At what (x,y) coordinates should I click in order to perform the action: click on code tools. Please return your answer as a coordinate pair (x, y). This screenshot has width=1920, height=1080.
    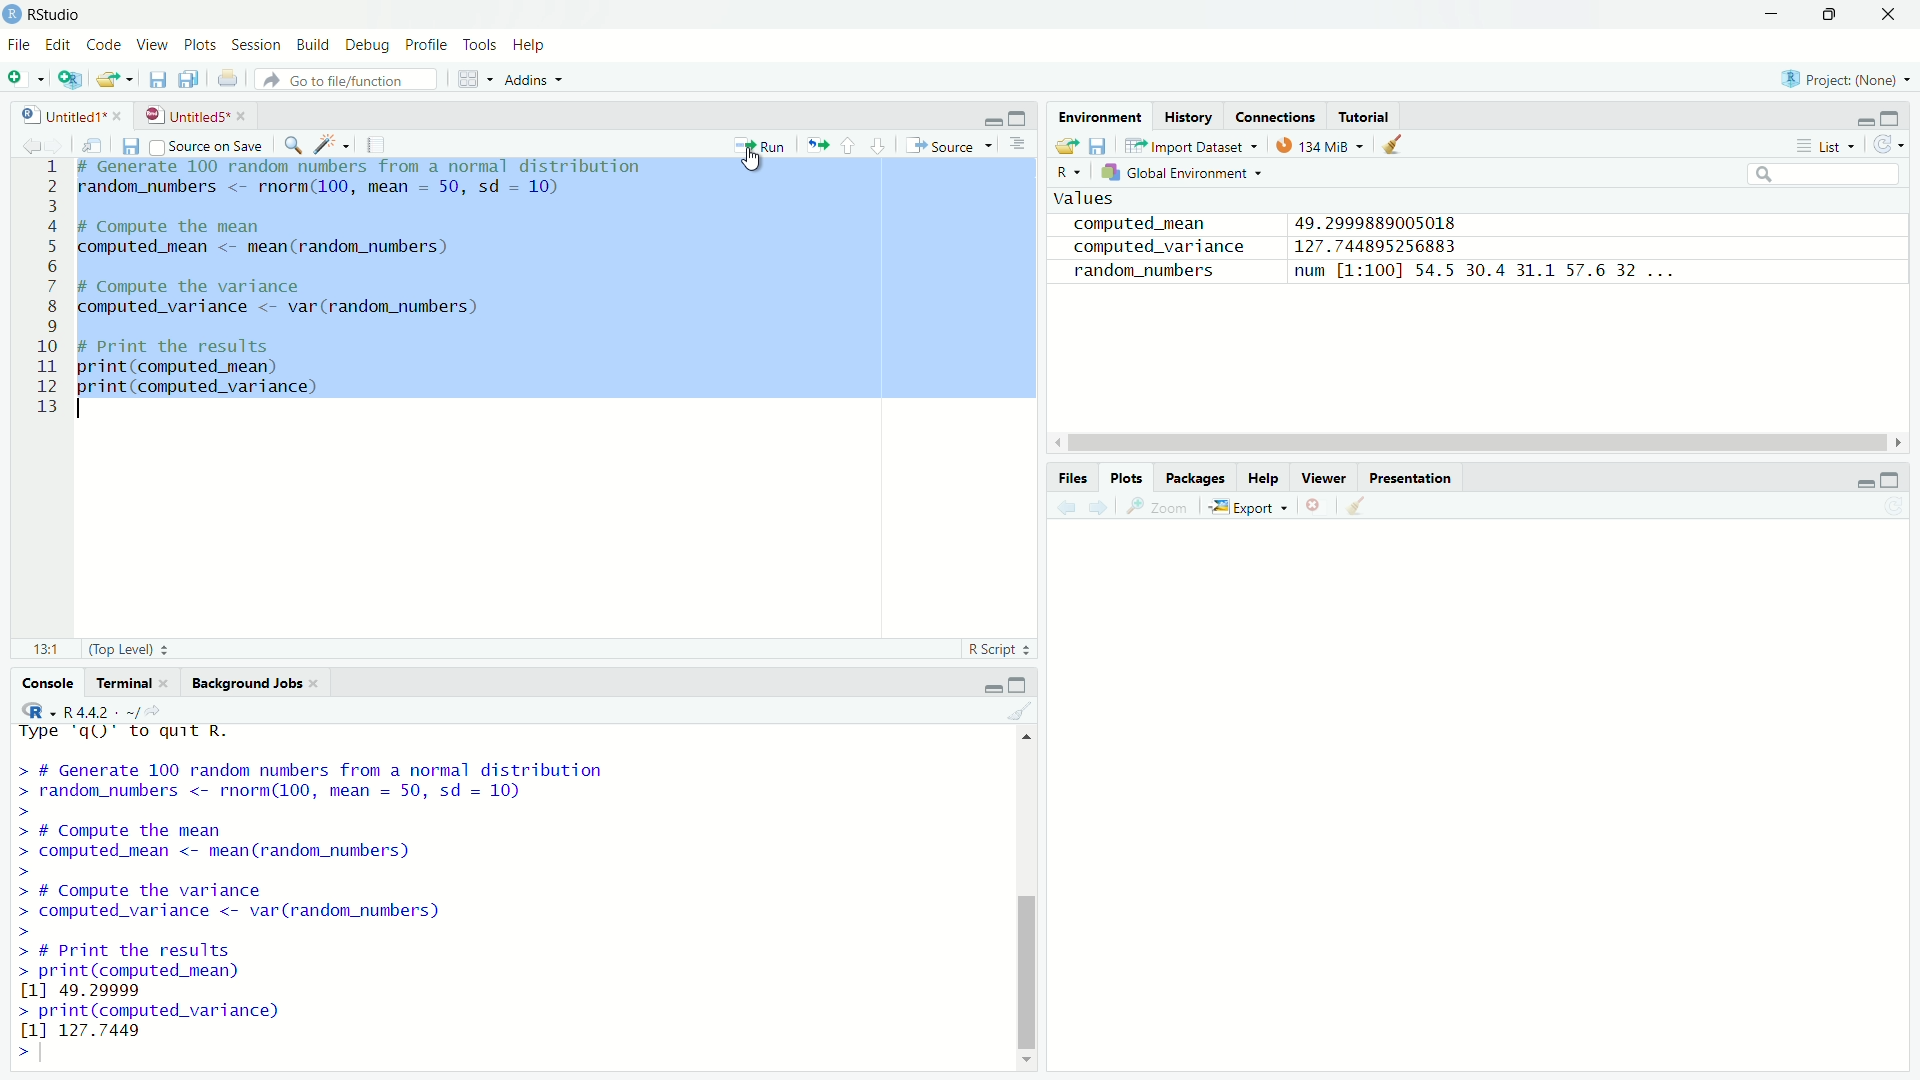
    Looking at the image, I should click on (330, 144).